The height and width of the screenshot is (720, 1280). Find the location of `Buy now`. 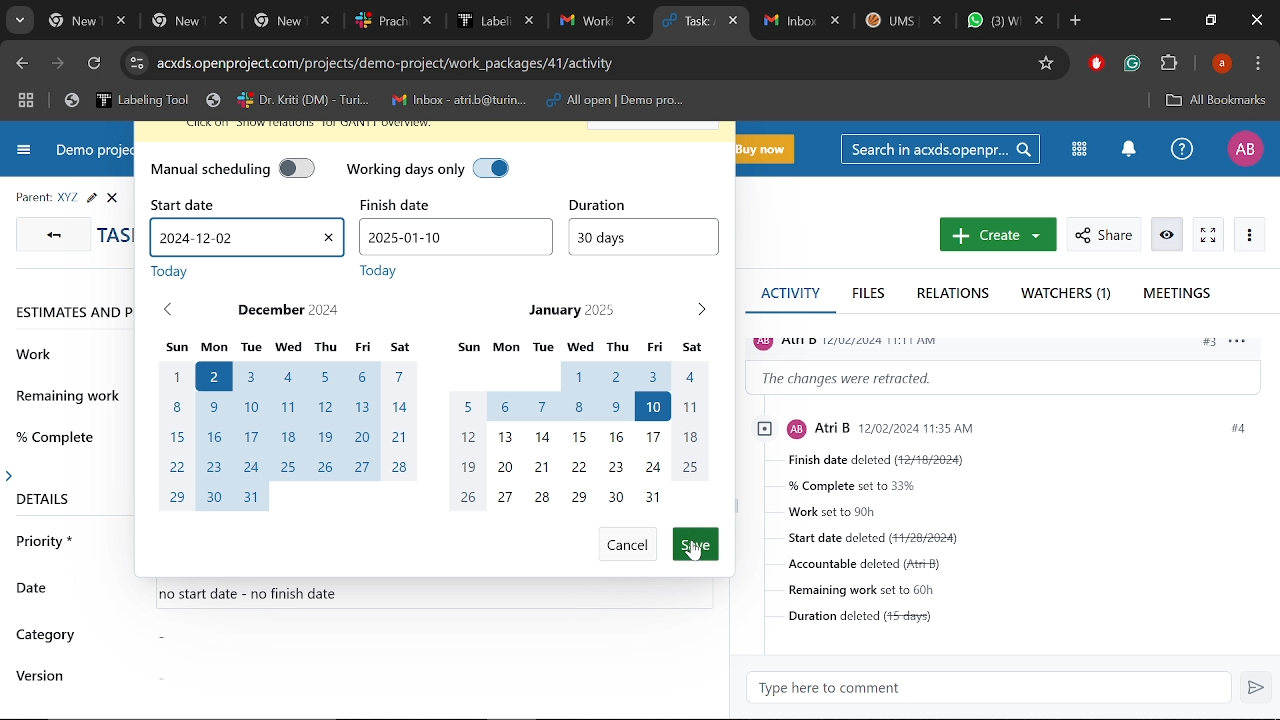

Buy now is located at coordinates (772, 150).